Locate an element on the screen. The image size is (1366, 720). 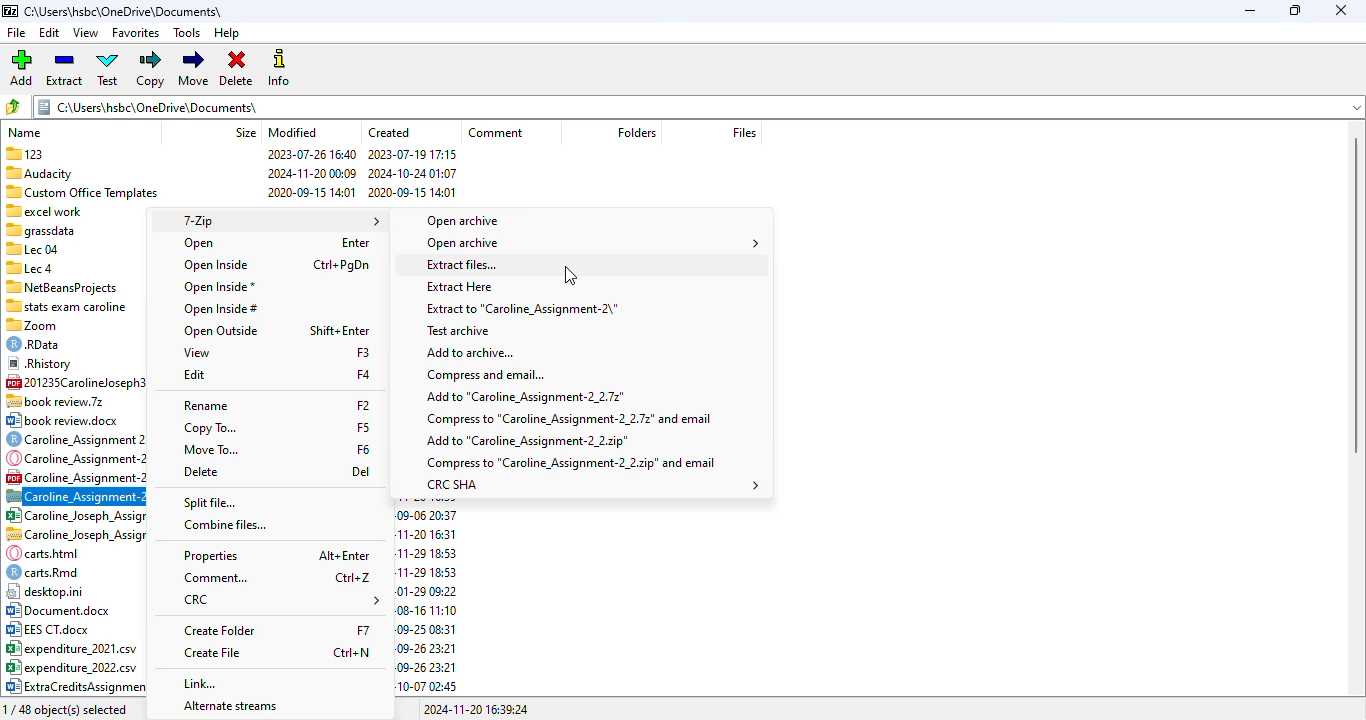
123 is located at coordinates (233, 153).